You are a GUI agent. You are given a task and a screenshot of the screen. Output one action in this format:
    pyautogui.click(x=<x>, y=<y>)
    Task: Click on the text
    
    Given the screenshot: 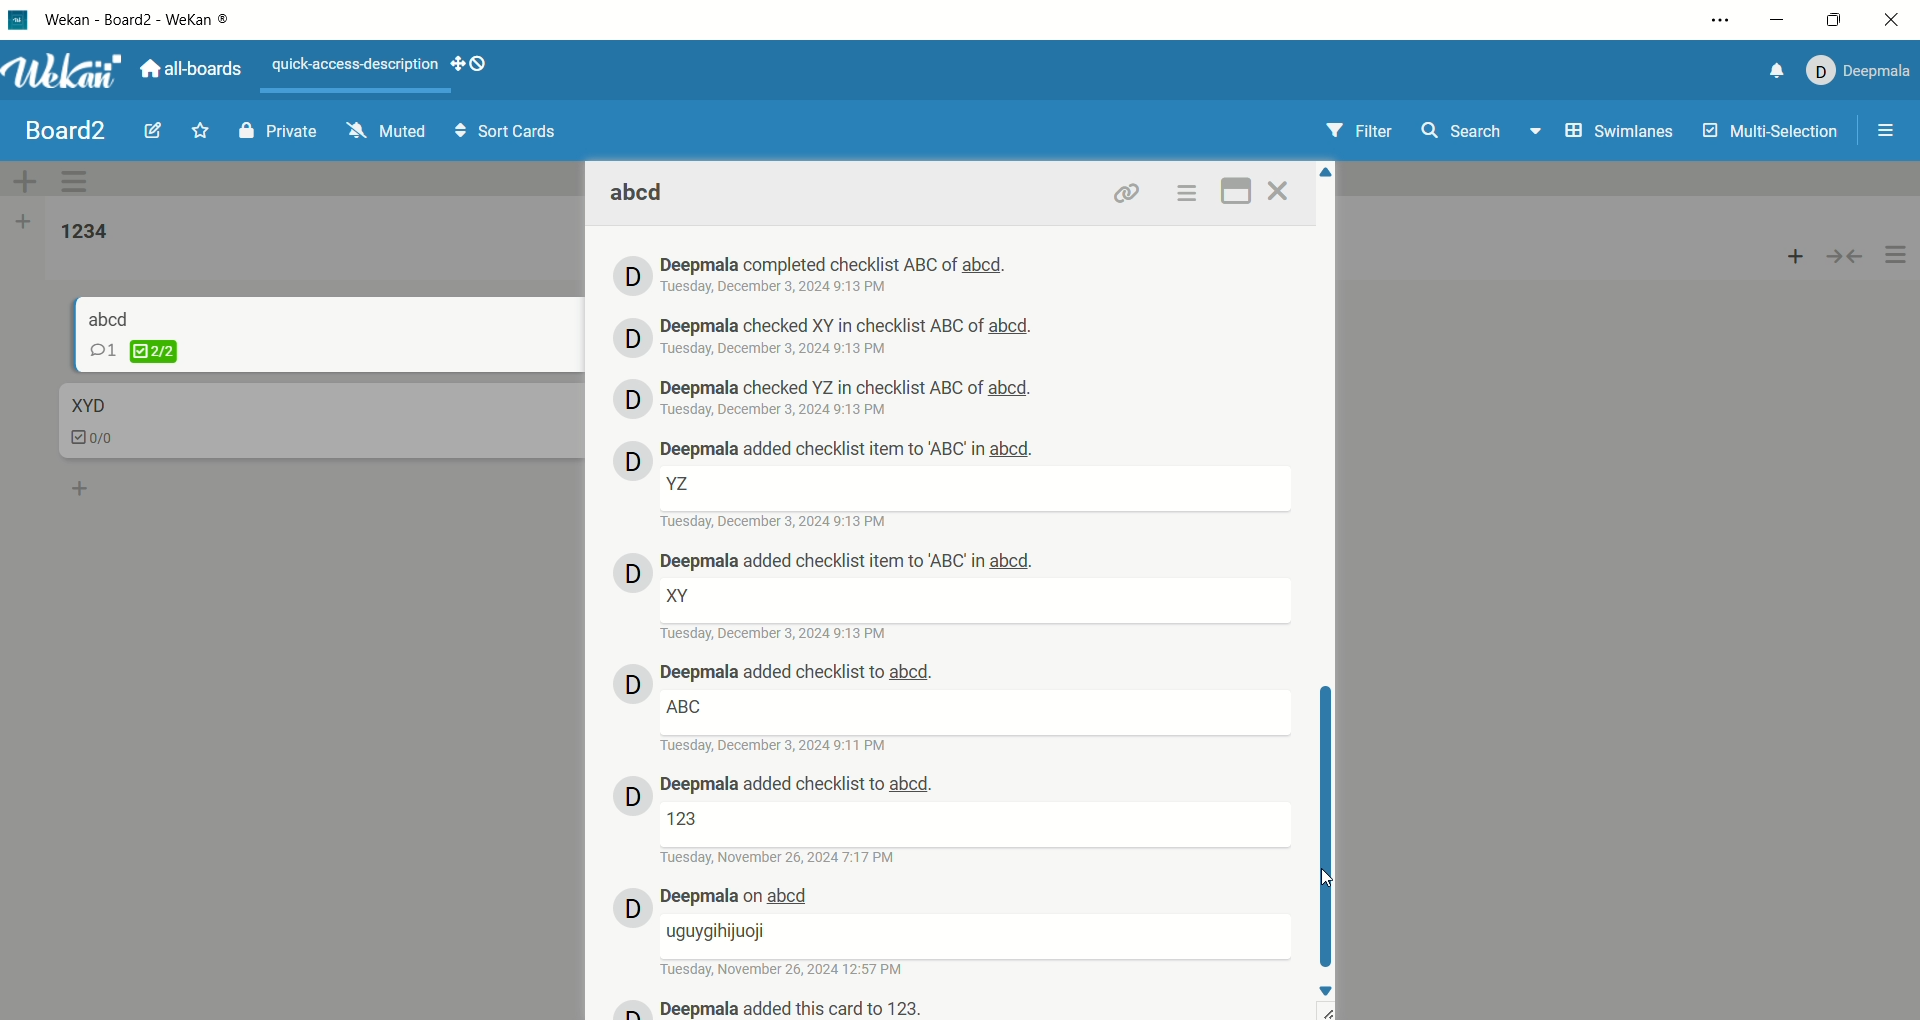 What is the action you would take?
    pyautogui.click(x=357, y=66)
    